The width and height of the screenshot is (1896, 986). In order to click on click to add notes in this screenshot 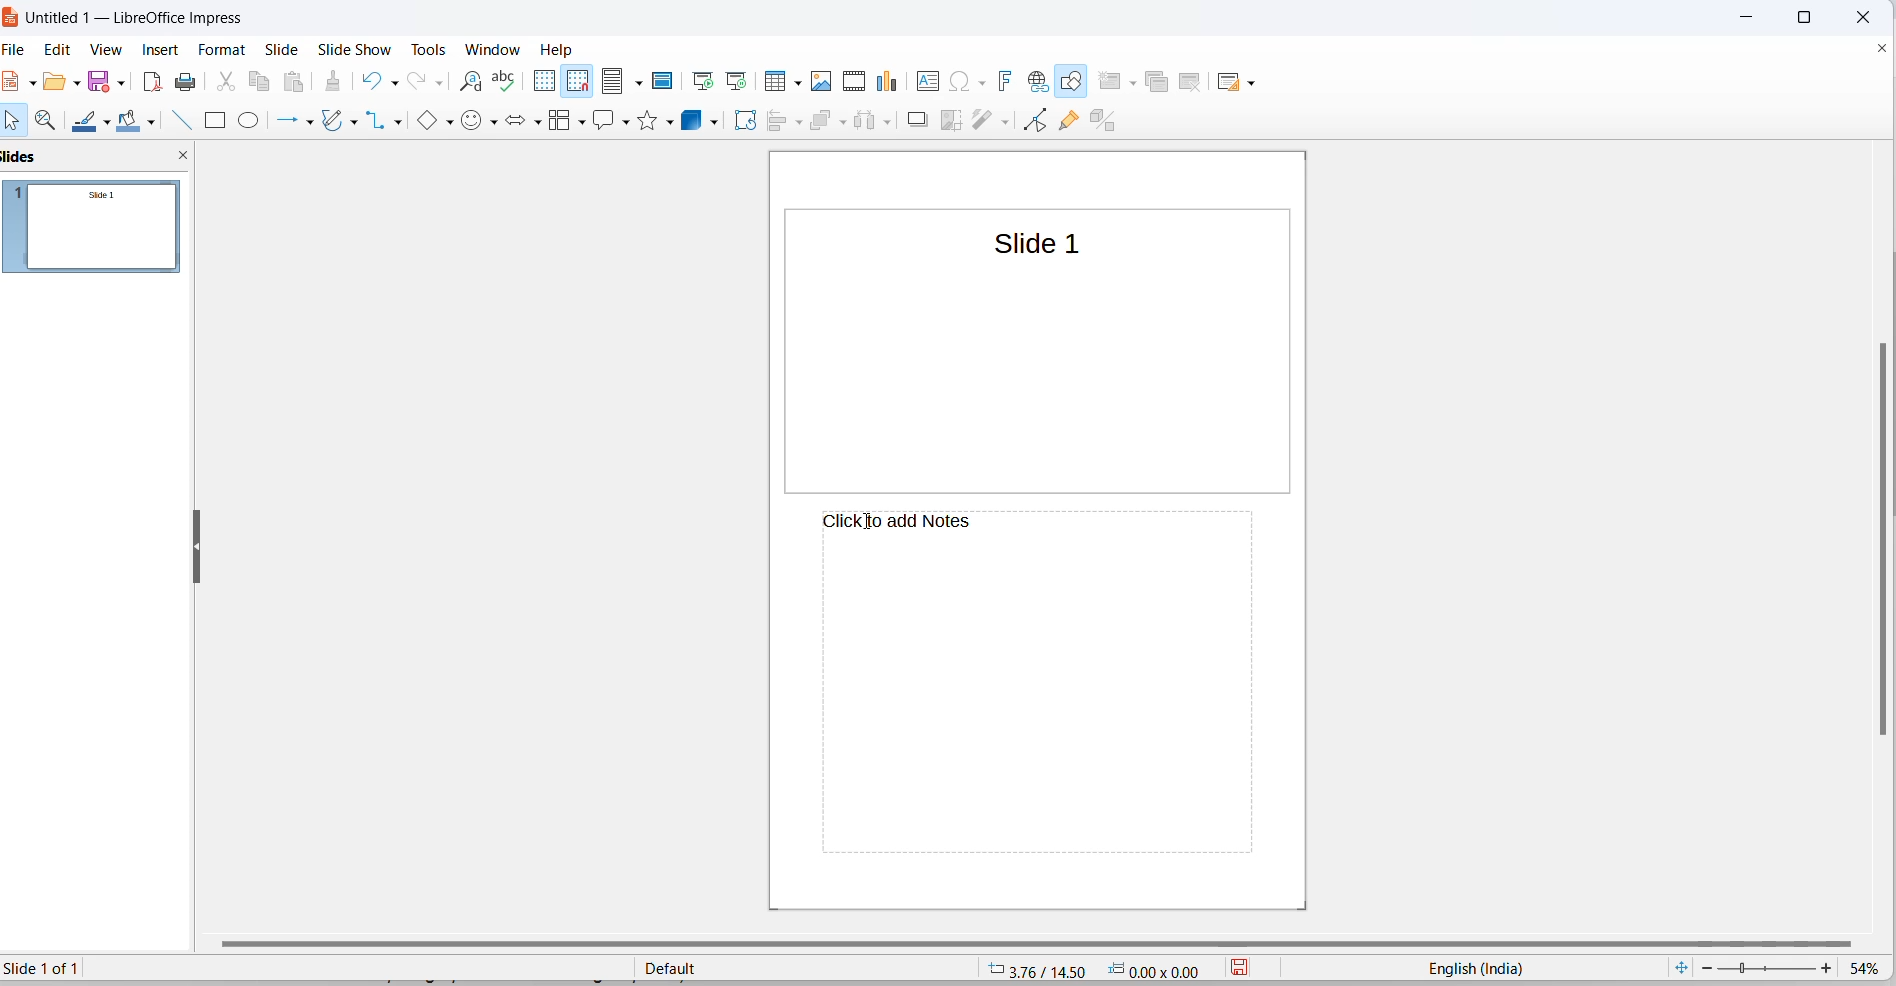, I will do `click(943, 525)`.